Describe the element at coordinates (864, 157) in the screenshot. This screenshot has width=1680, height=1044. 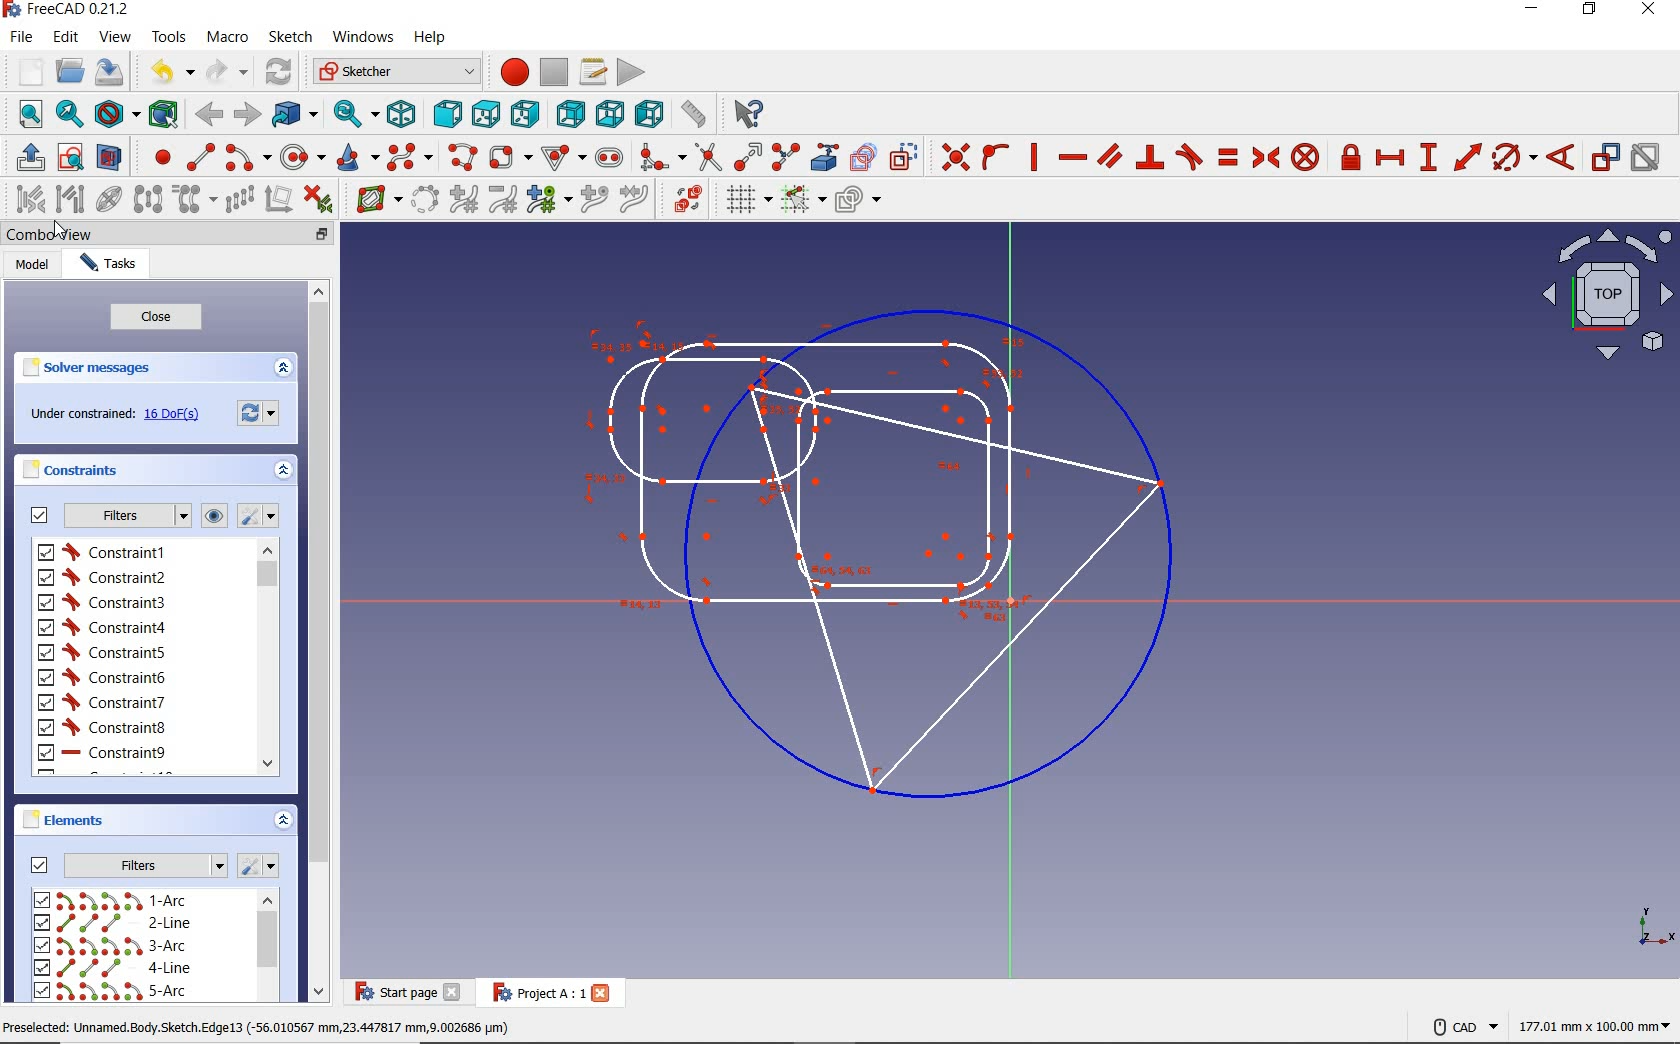
I see `create carbon copy` at that location.